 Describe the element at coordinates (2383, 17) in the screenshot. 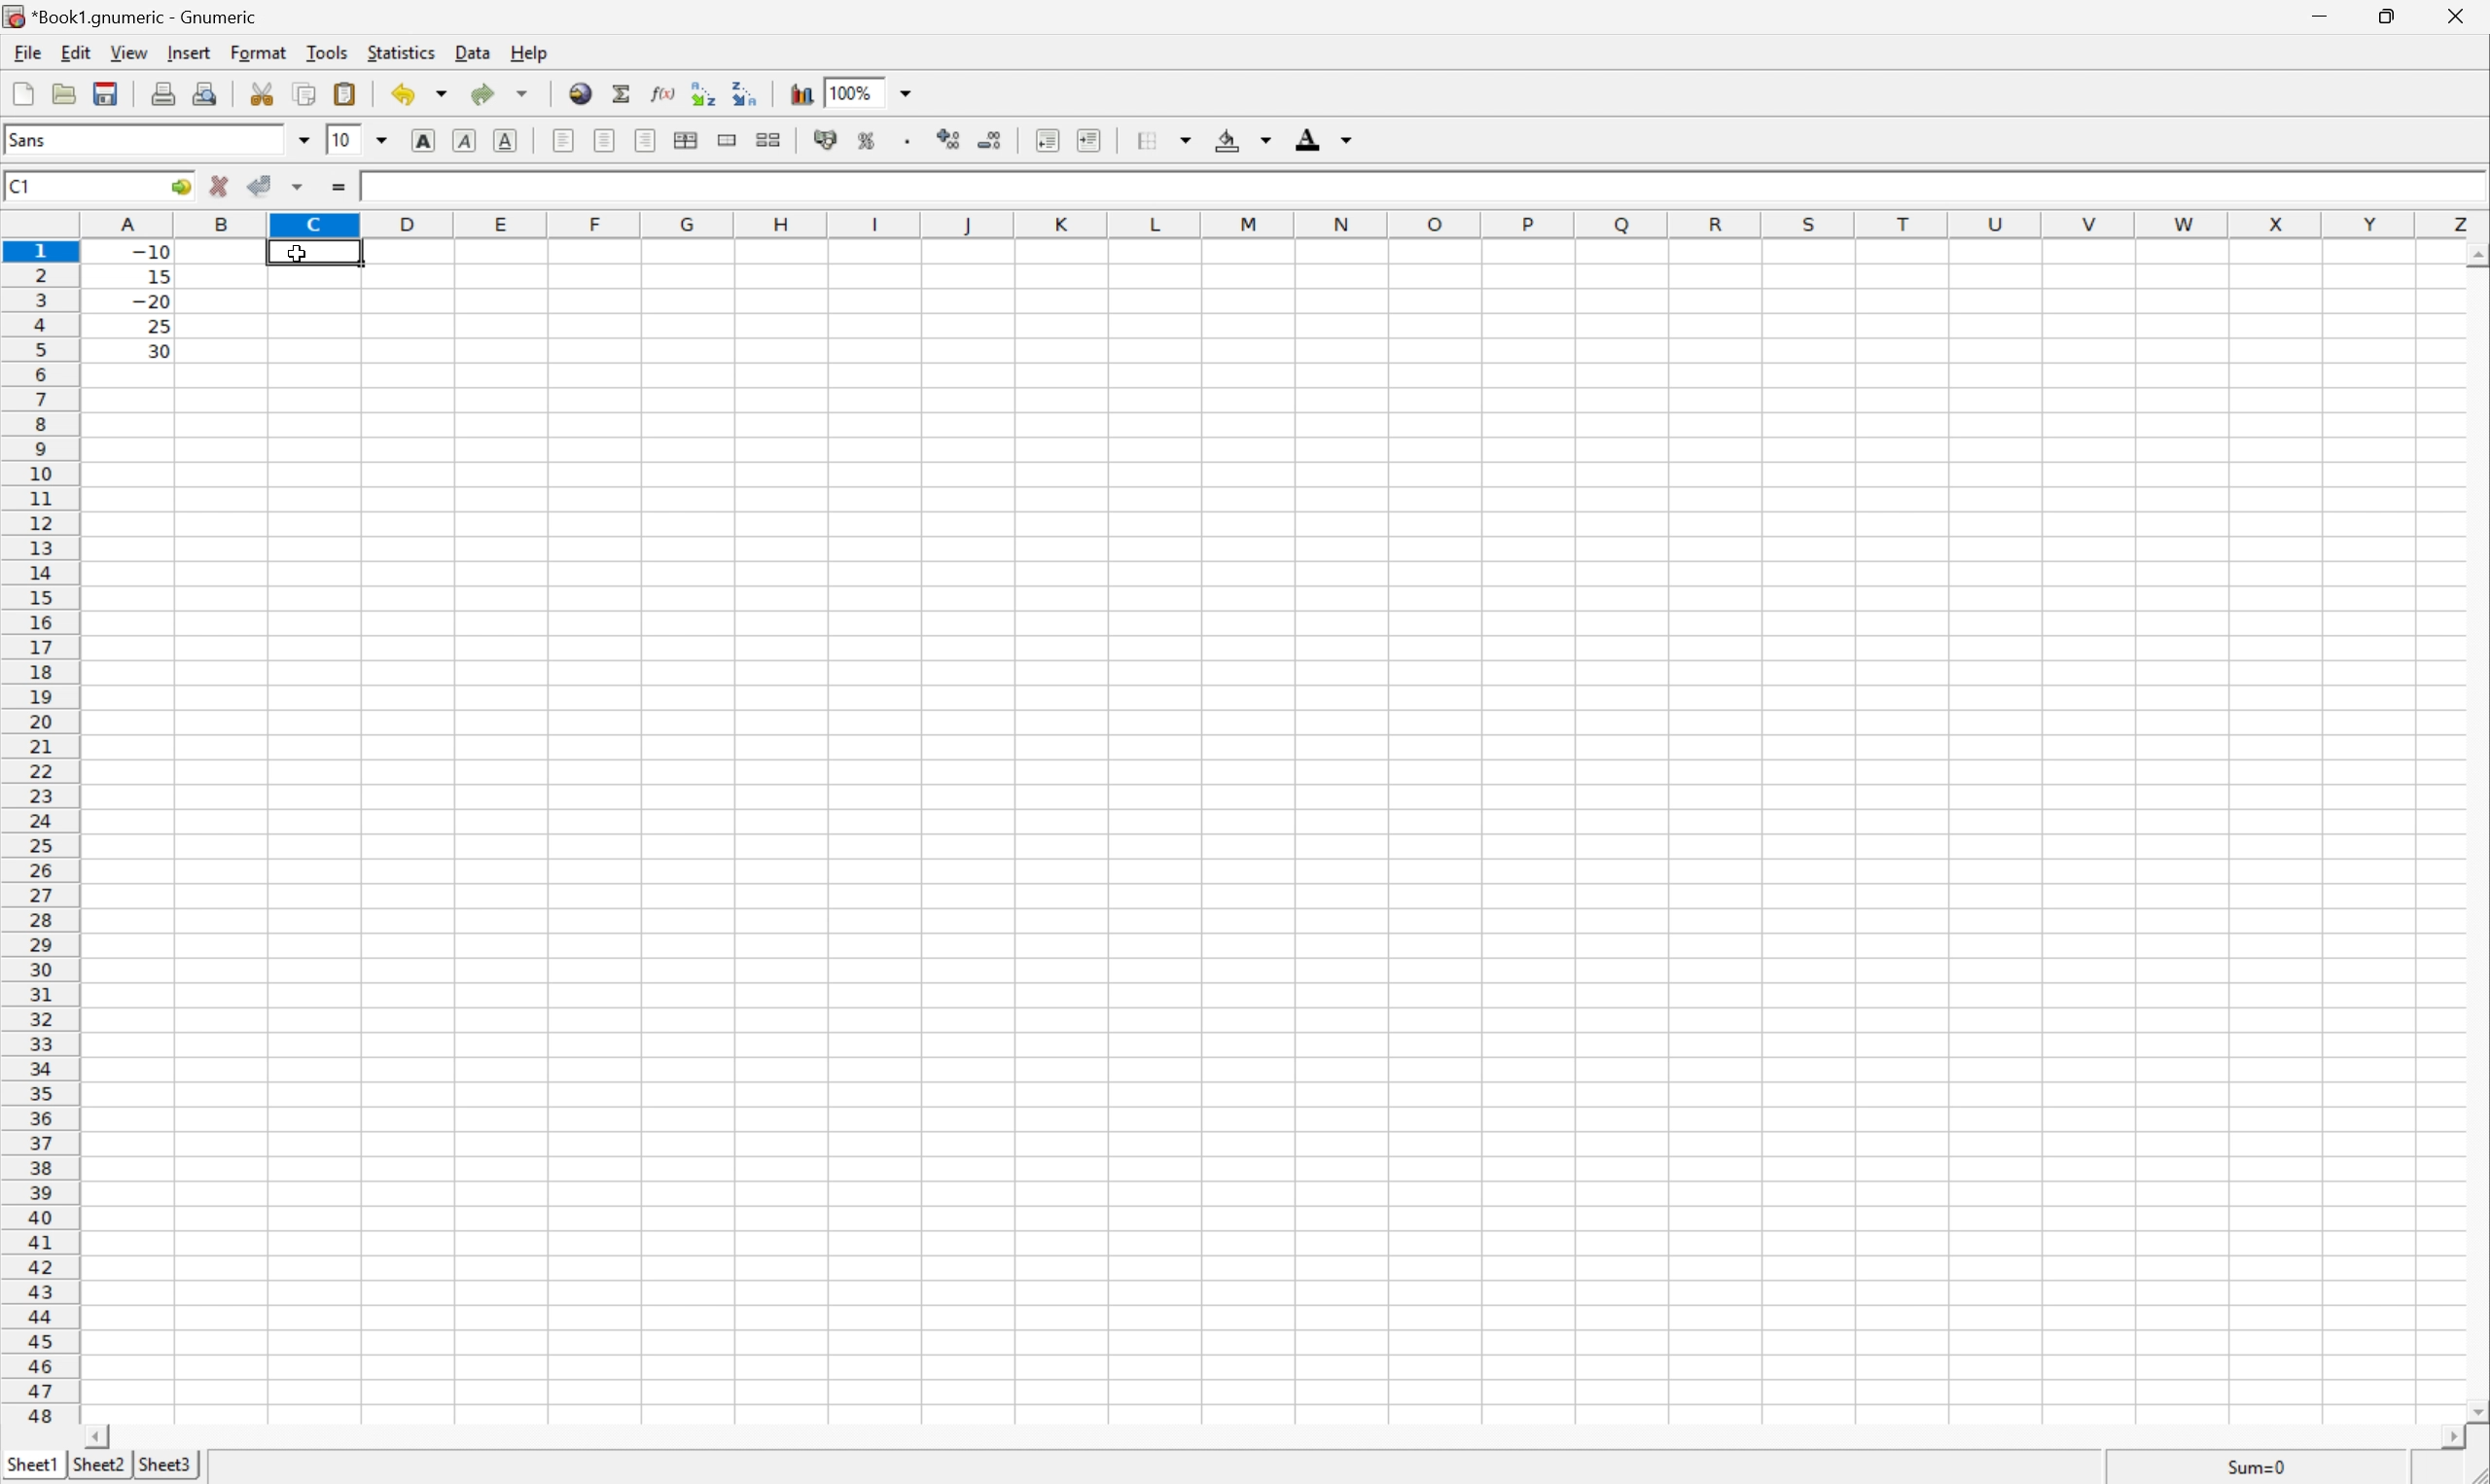

I see `Restore down` at that location.